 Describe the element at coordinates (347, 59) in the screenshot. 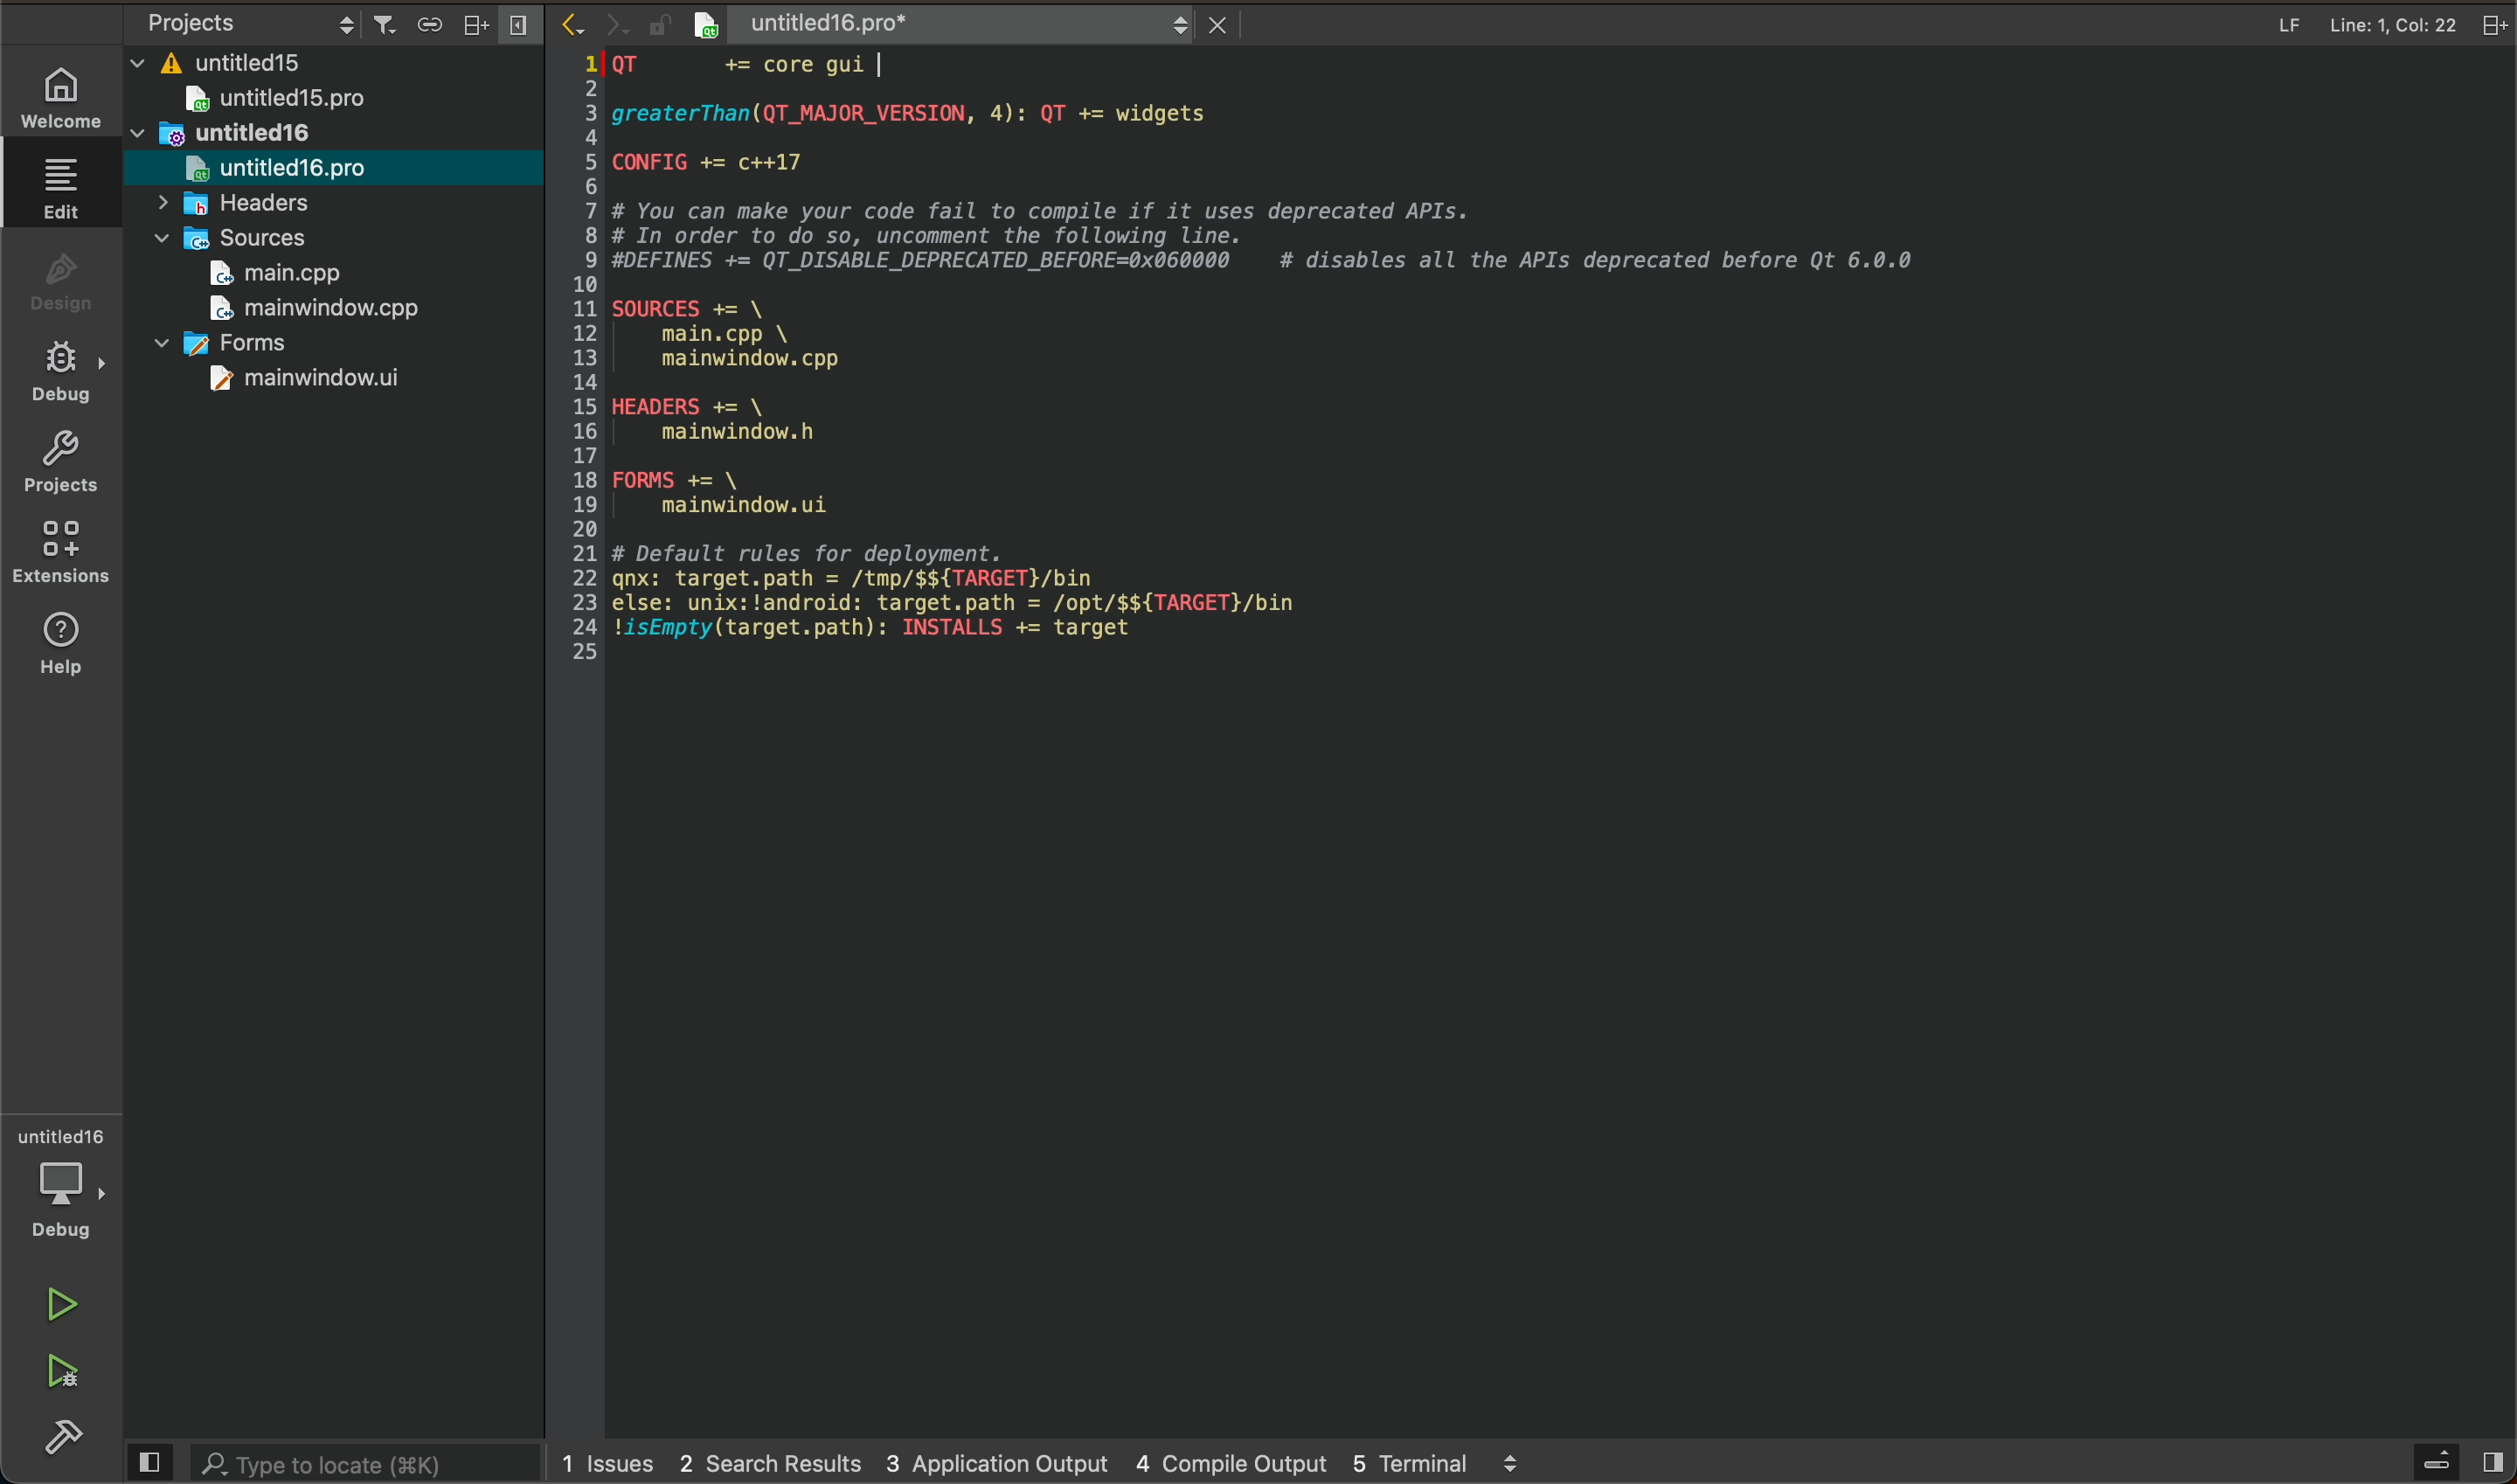

I see `files and folders` at that location.